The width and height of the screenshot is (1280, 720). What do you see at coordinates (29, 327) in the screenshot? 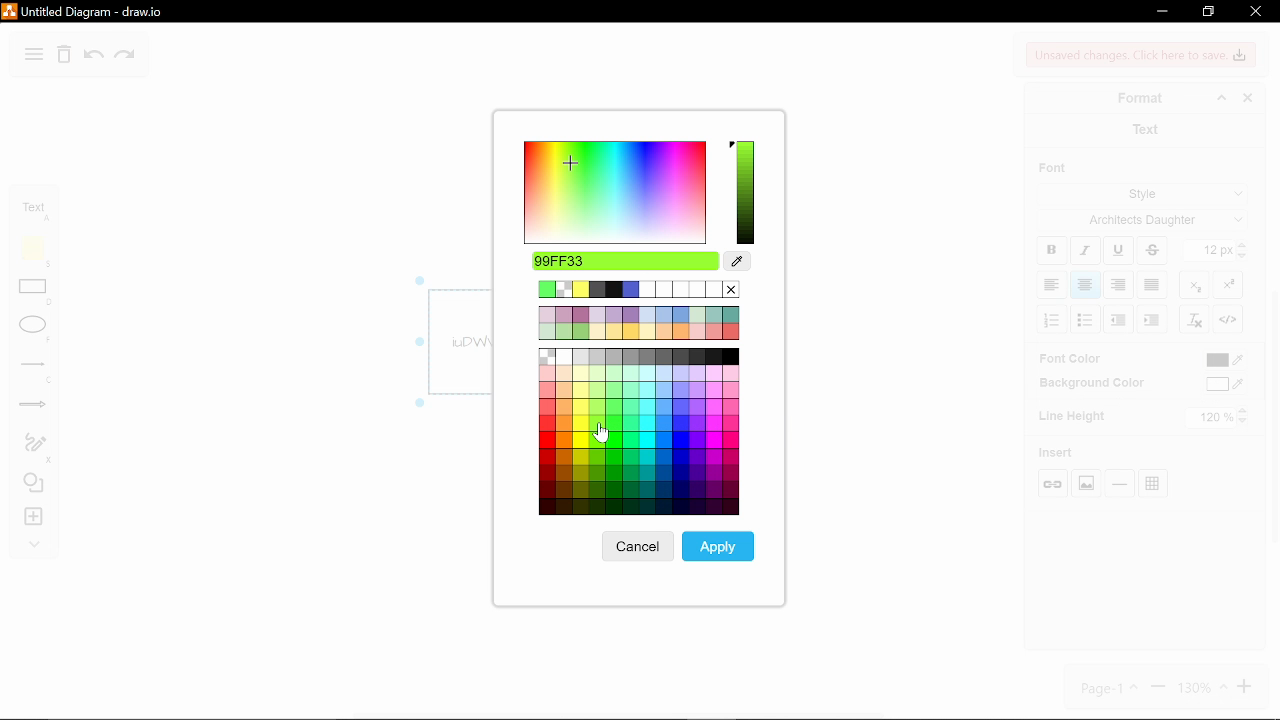
I see `ellipse` at bounding box center [29, 327].